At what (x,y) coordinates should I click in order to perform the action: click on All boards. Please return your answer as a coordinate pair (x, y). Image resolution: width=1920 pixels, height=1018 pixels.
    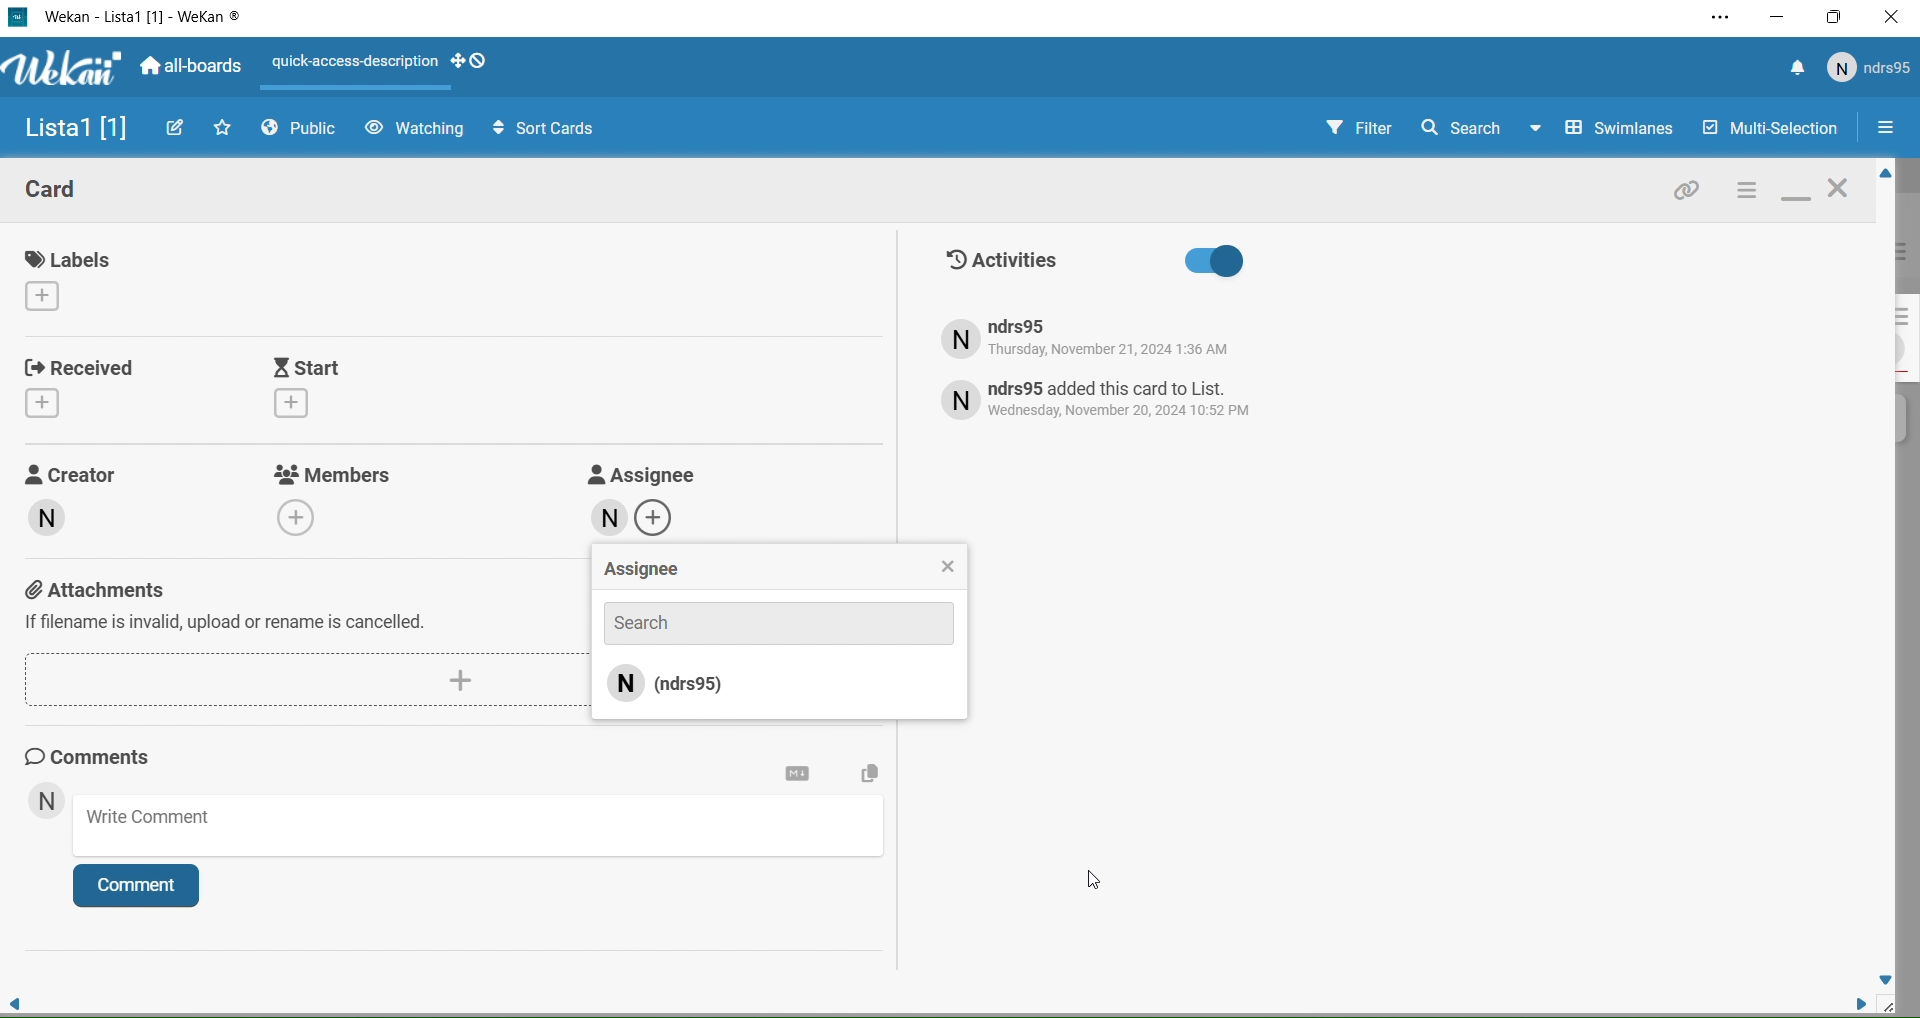
    Looking at the image, I should click on (193, 68).